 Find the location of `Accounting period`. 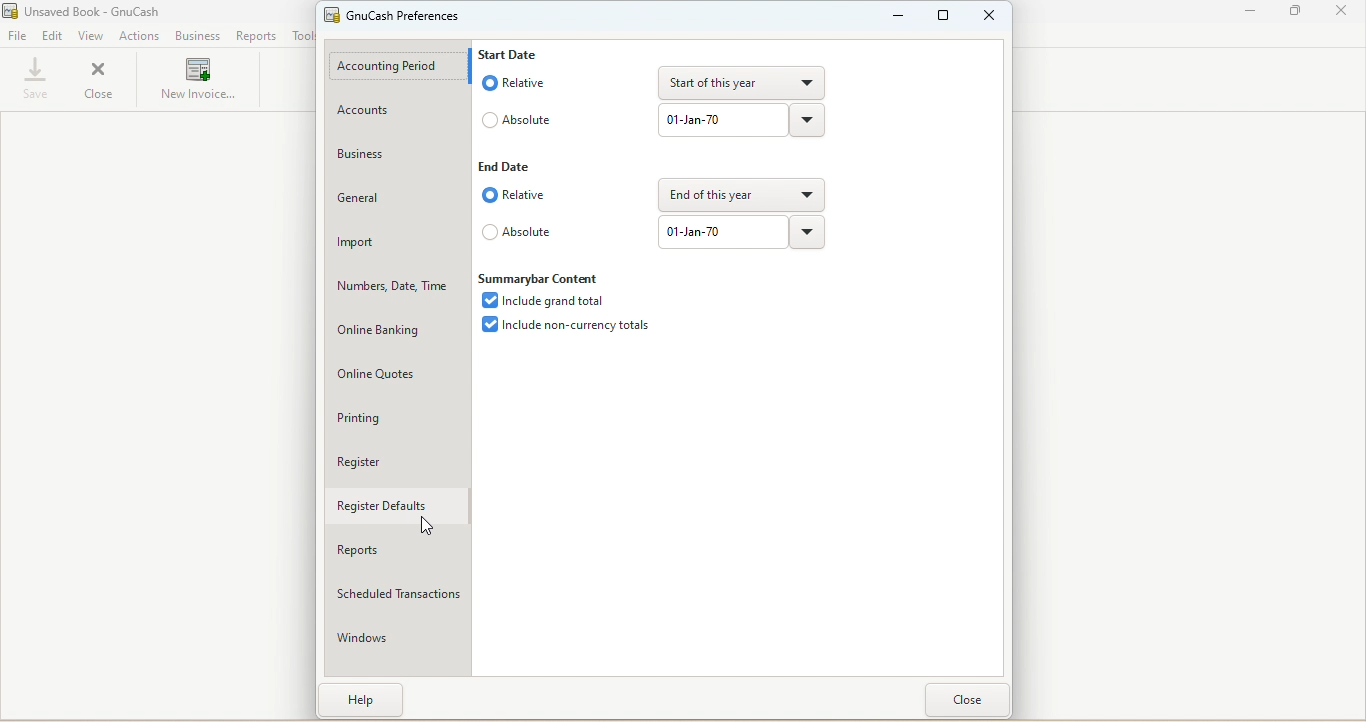

Accounting period is located at coordinates (401, 65).